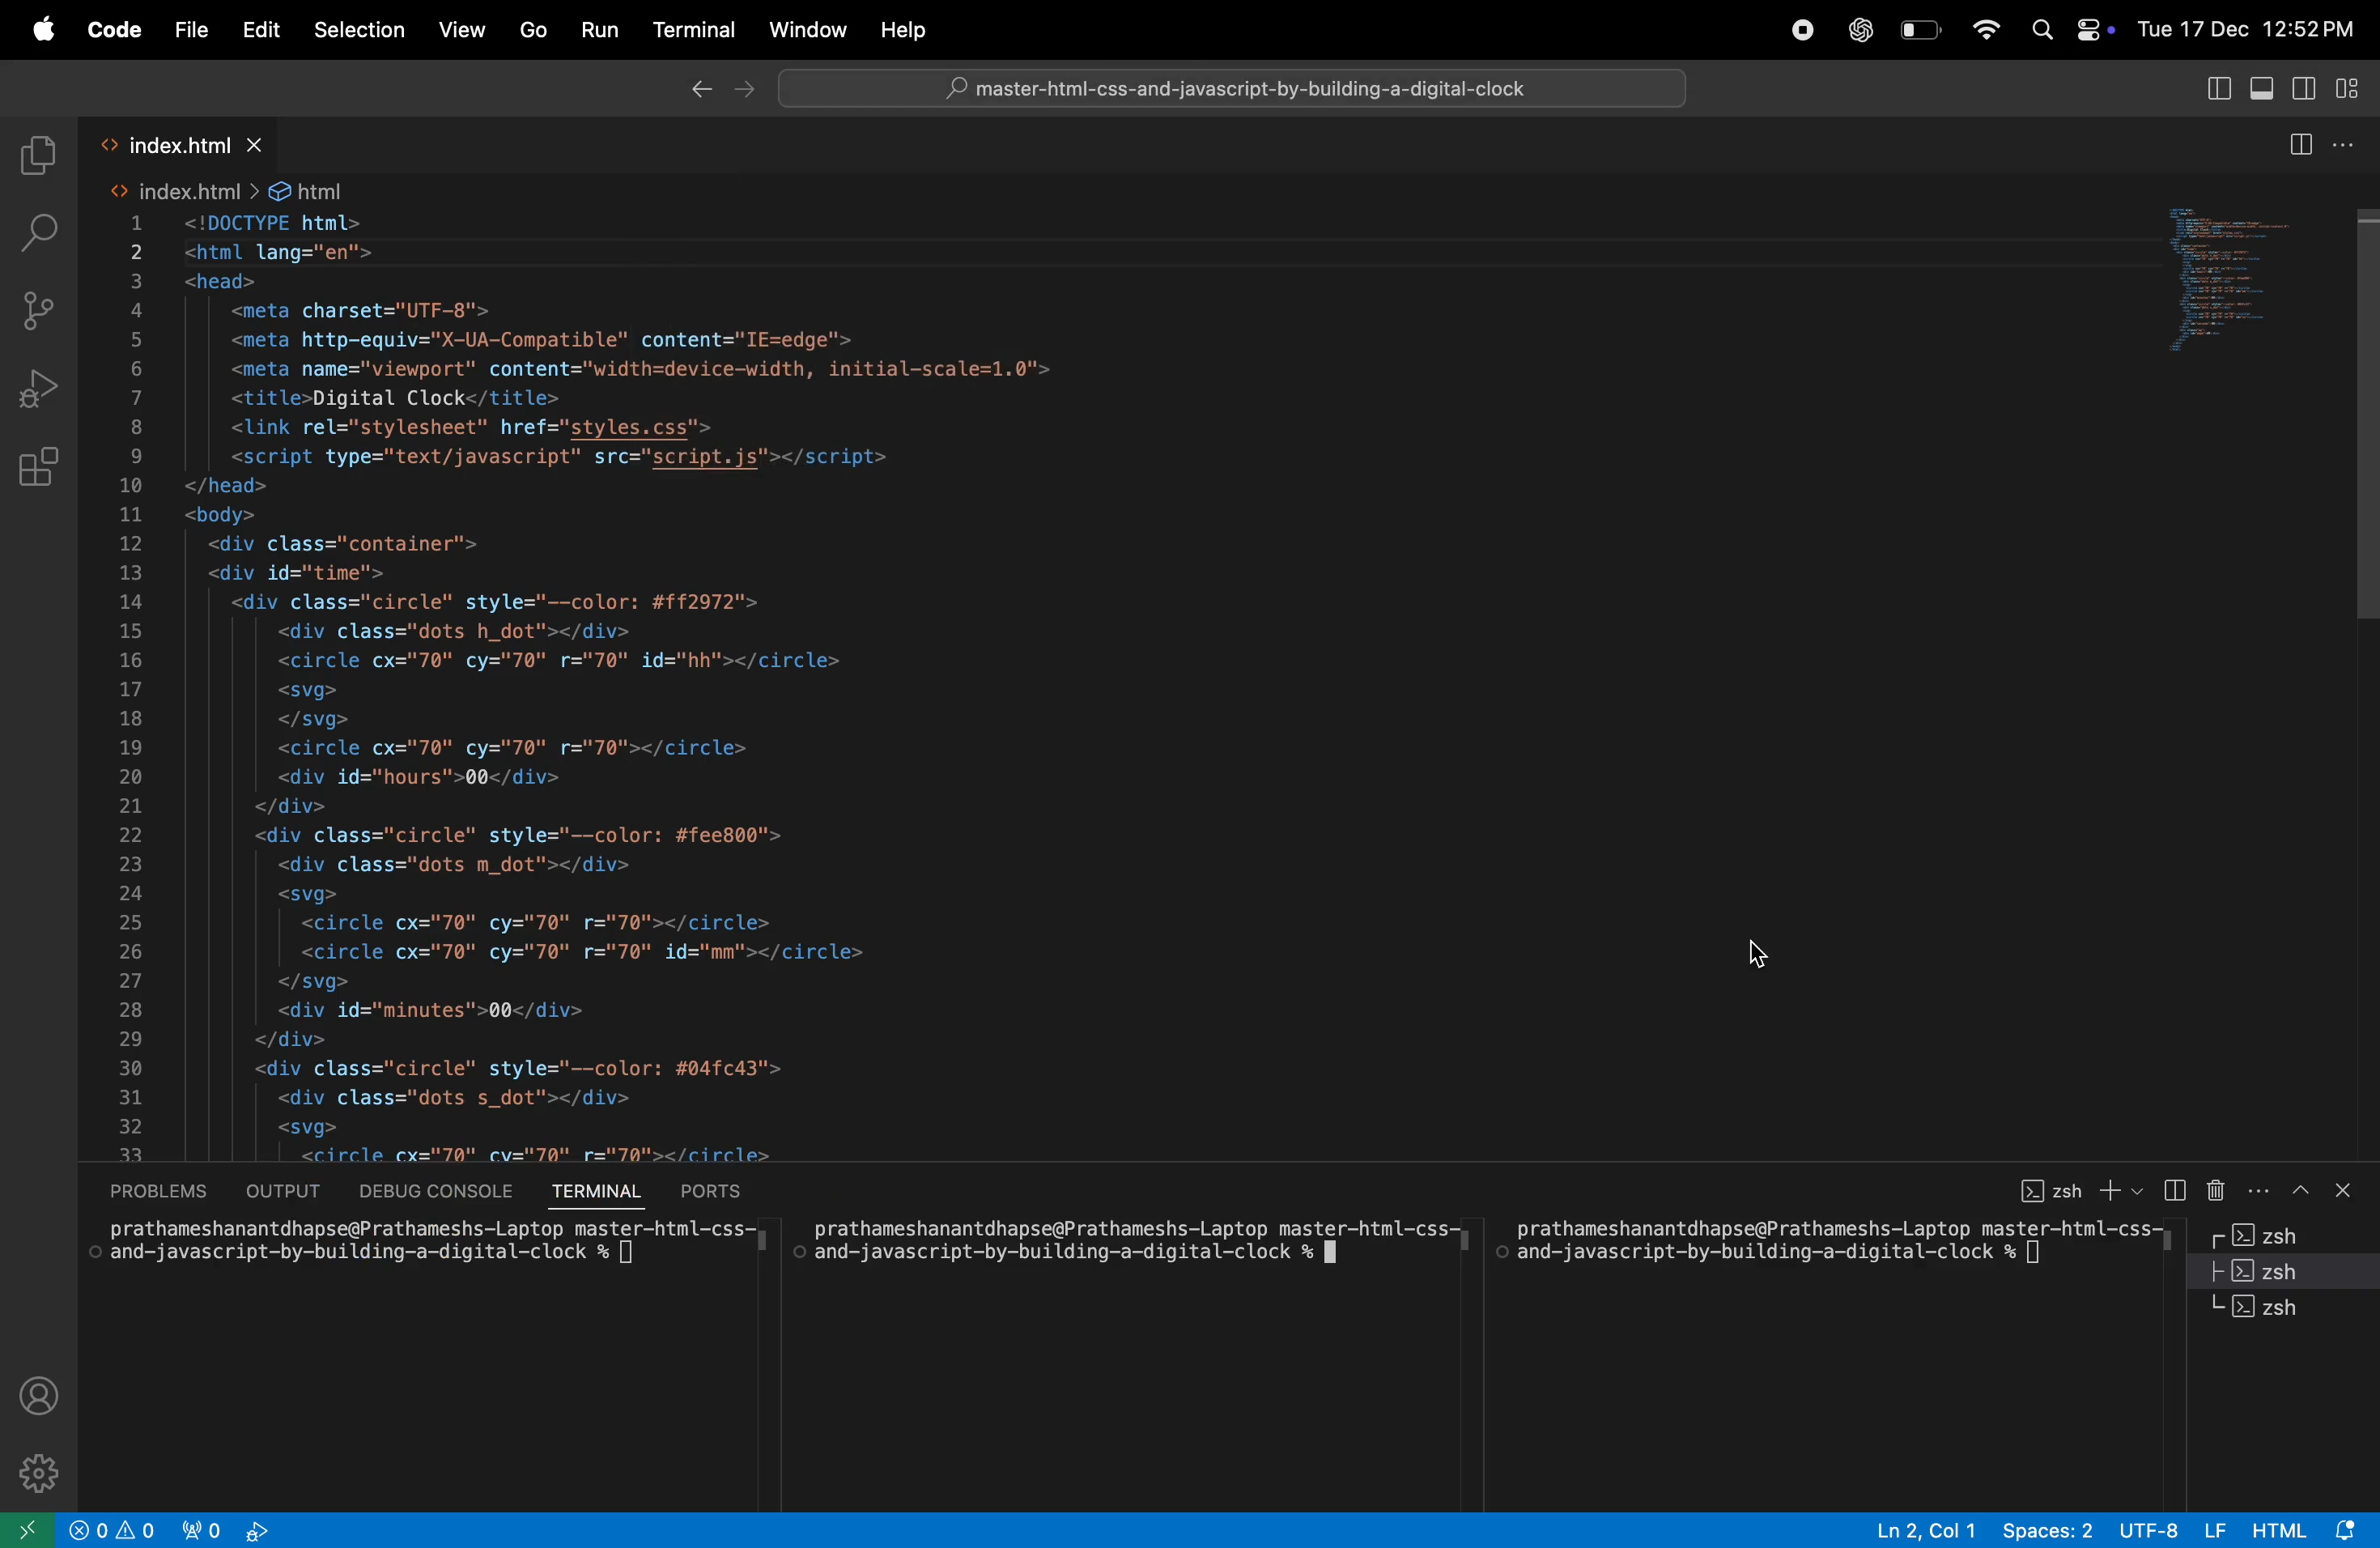  Describe the element at coordinates (463, 29) in the screenshot. I see `View` at that location.